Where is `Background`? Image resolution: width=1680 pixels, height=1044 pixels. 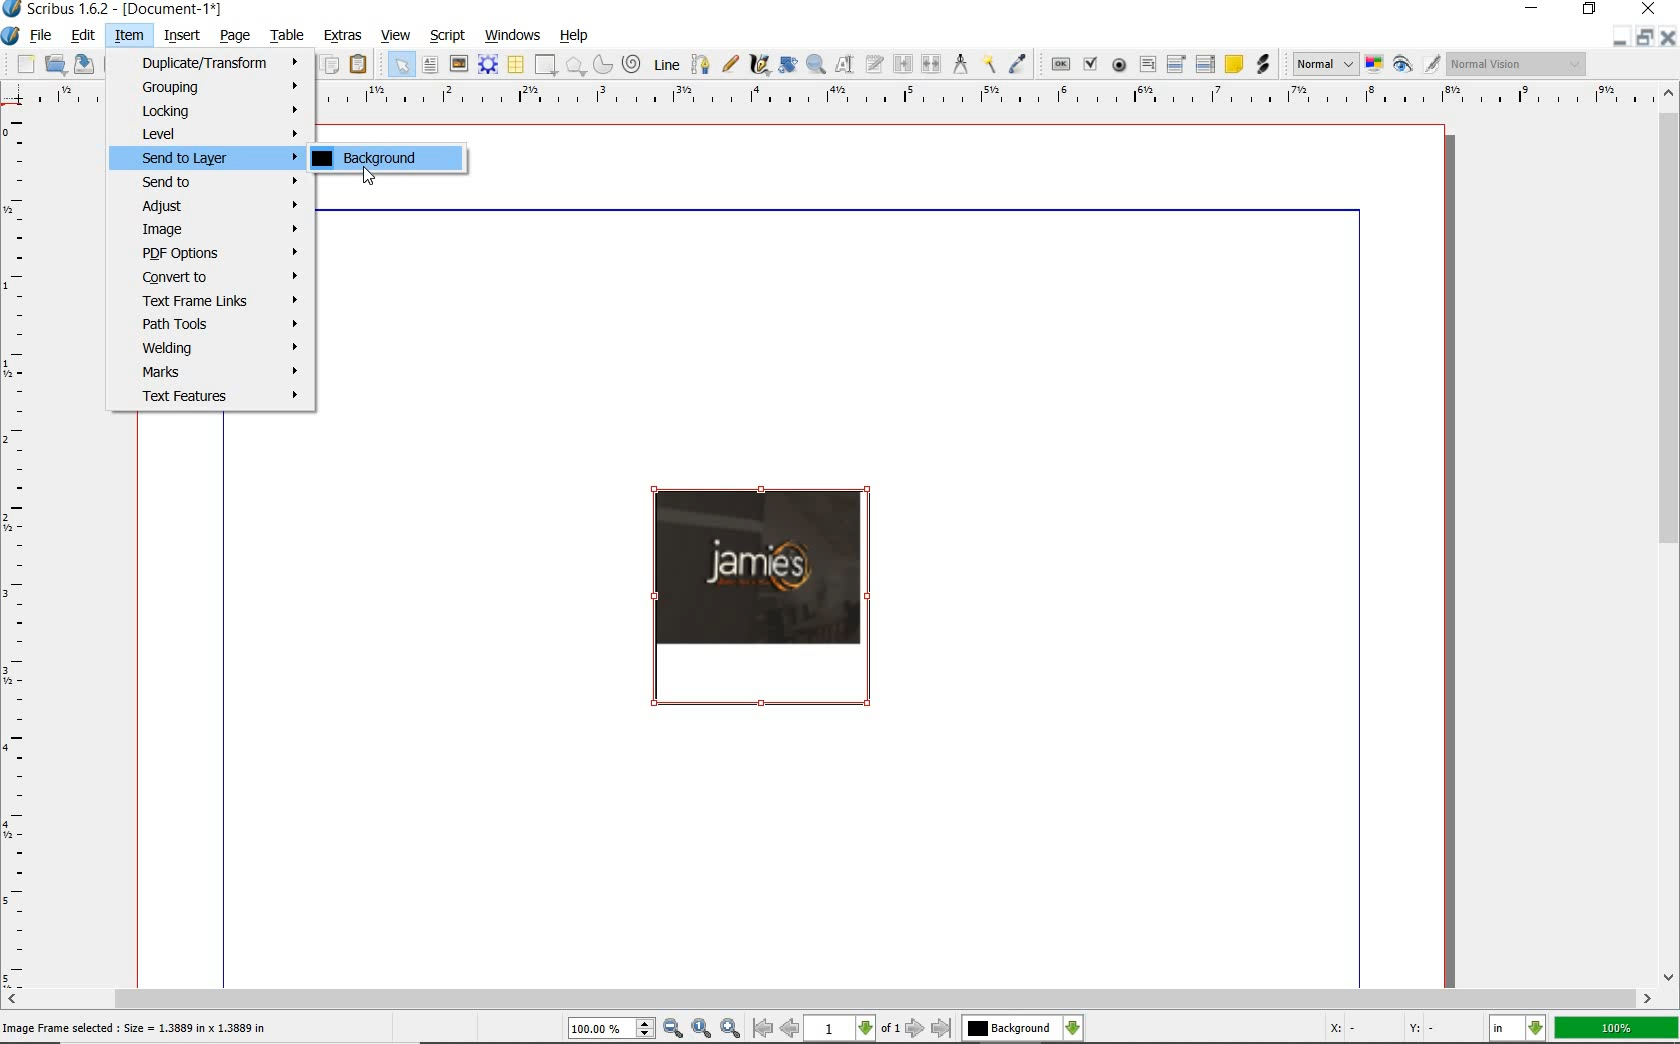 Background is located at coordinates (387, 158).